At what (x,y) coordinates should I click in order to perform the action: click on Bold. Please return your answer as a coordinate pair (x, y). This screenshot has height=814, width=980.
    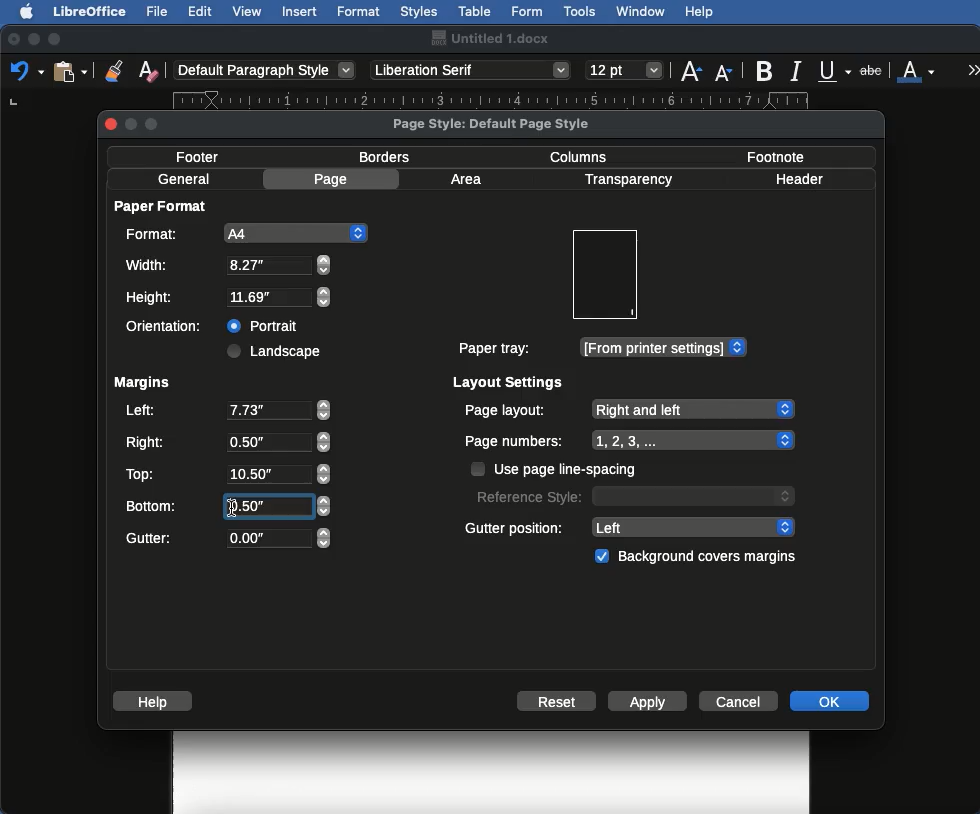
    Looking at the image, I should click on (766, 71).